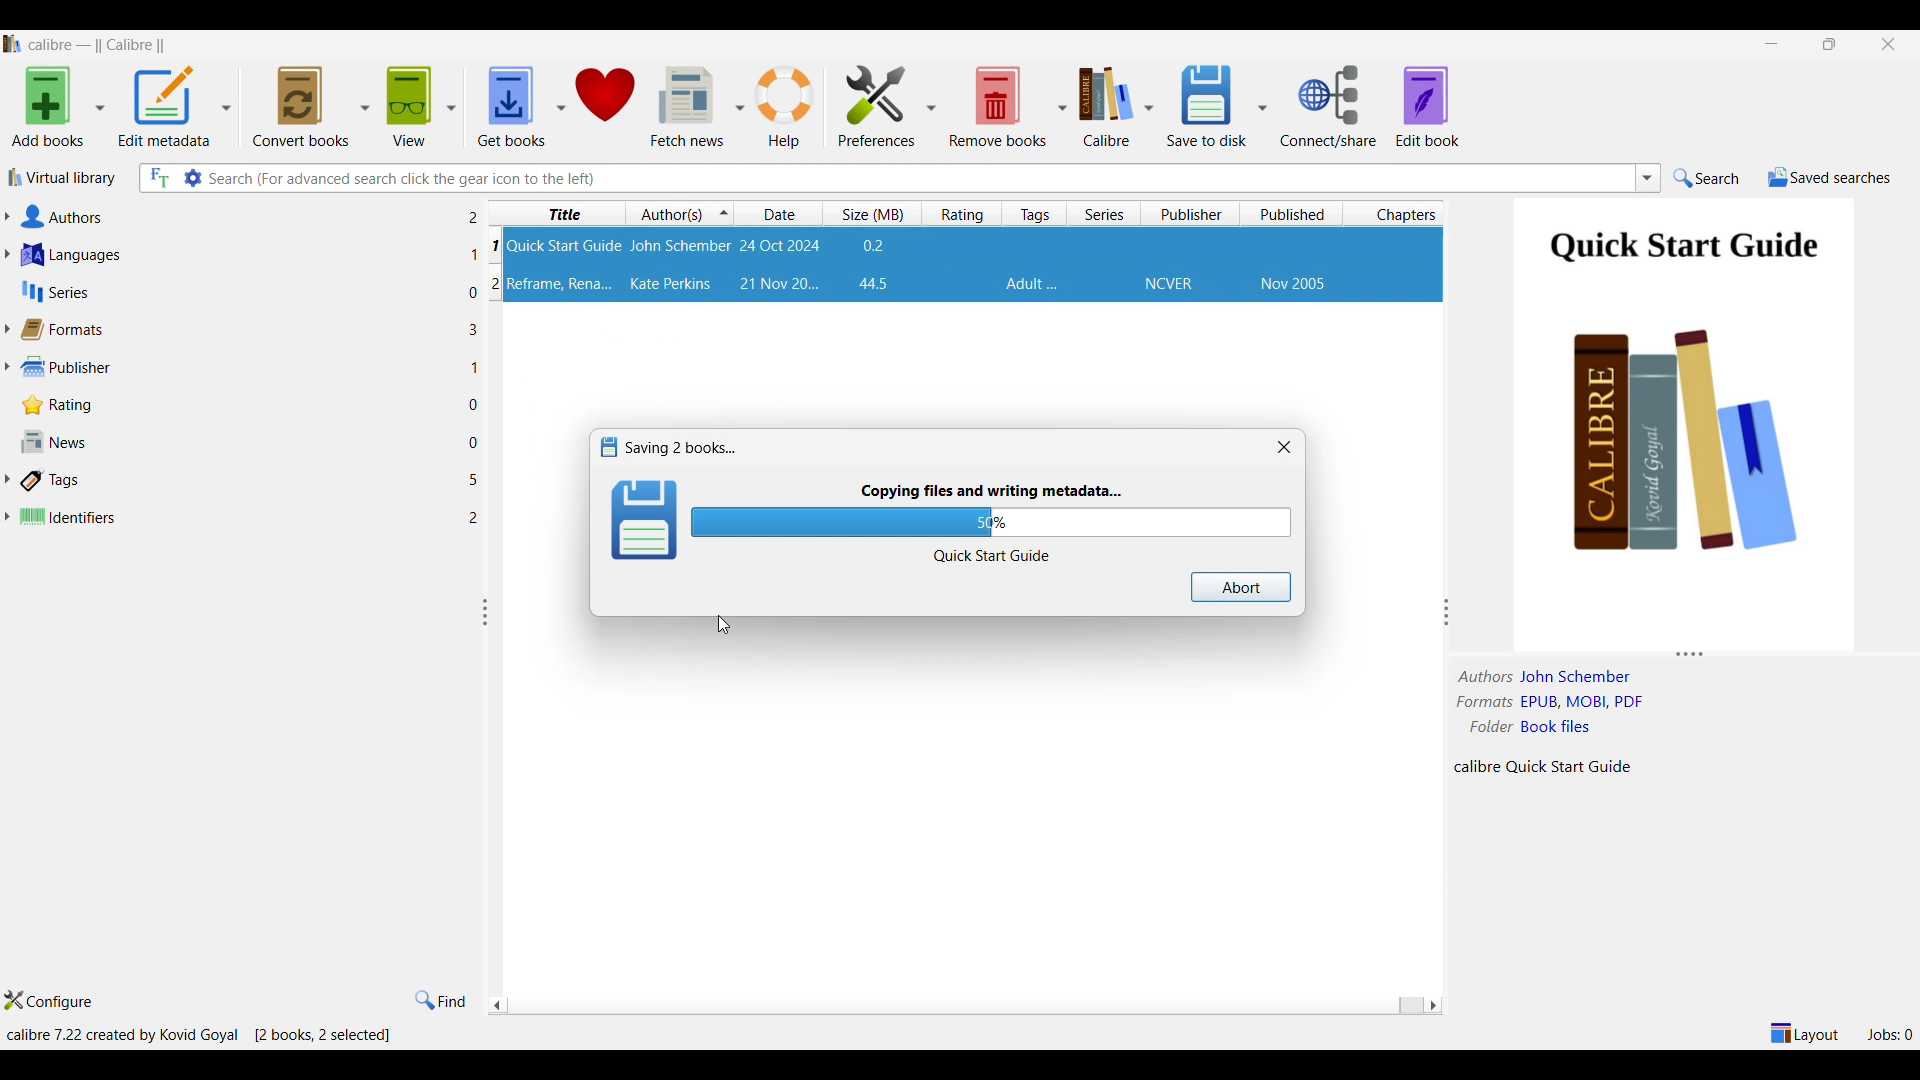 This screenshot has width=1920, height=1080. I want to click on Tags, so click(230, 480).